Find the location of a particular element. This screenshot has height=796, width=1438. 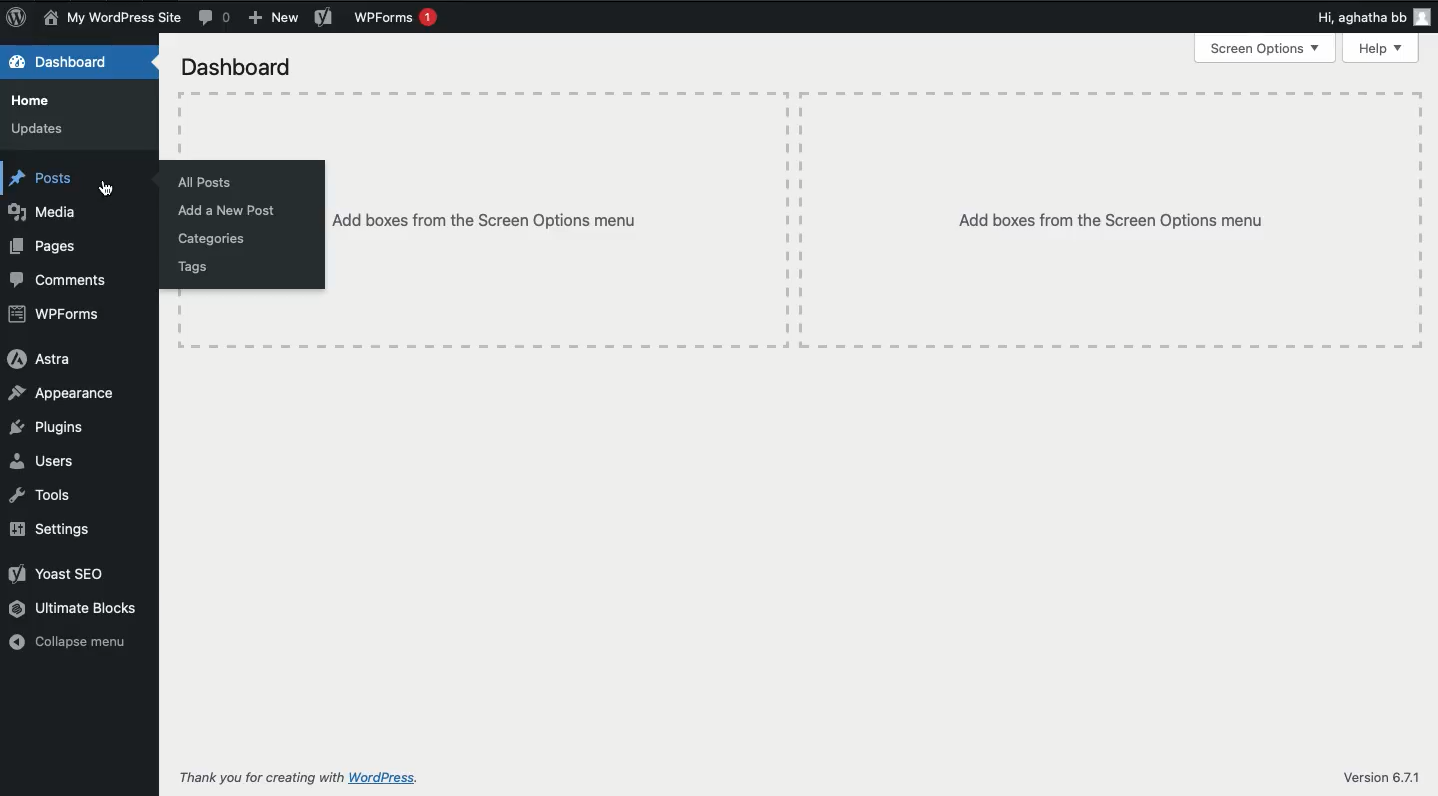

Comments is located at coordinates (59, 279).